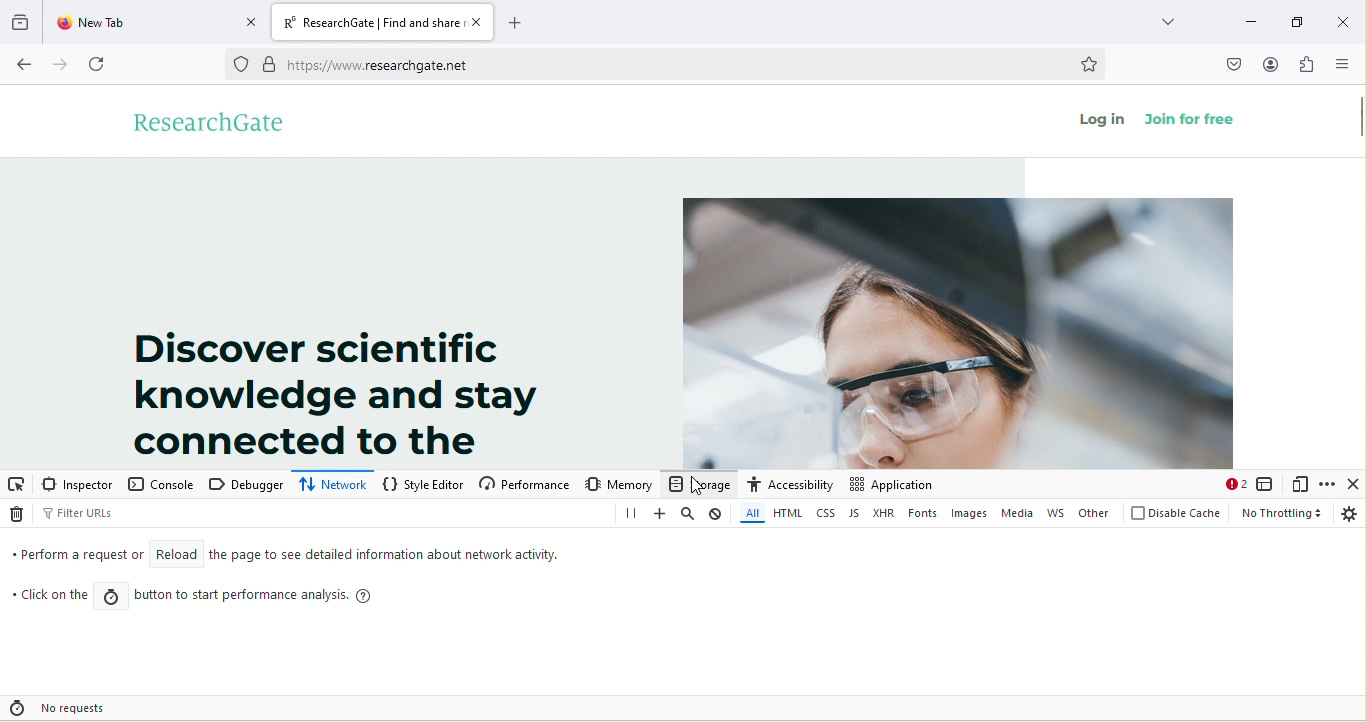 The image size is (1366, 722). Describe the element at coordinates (1345, 65) in the screenshot. I see `side bar` at that location.